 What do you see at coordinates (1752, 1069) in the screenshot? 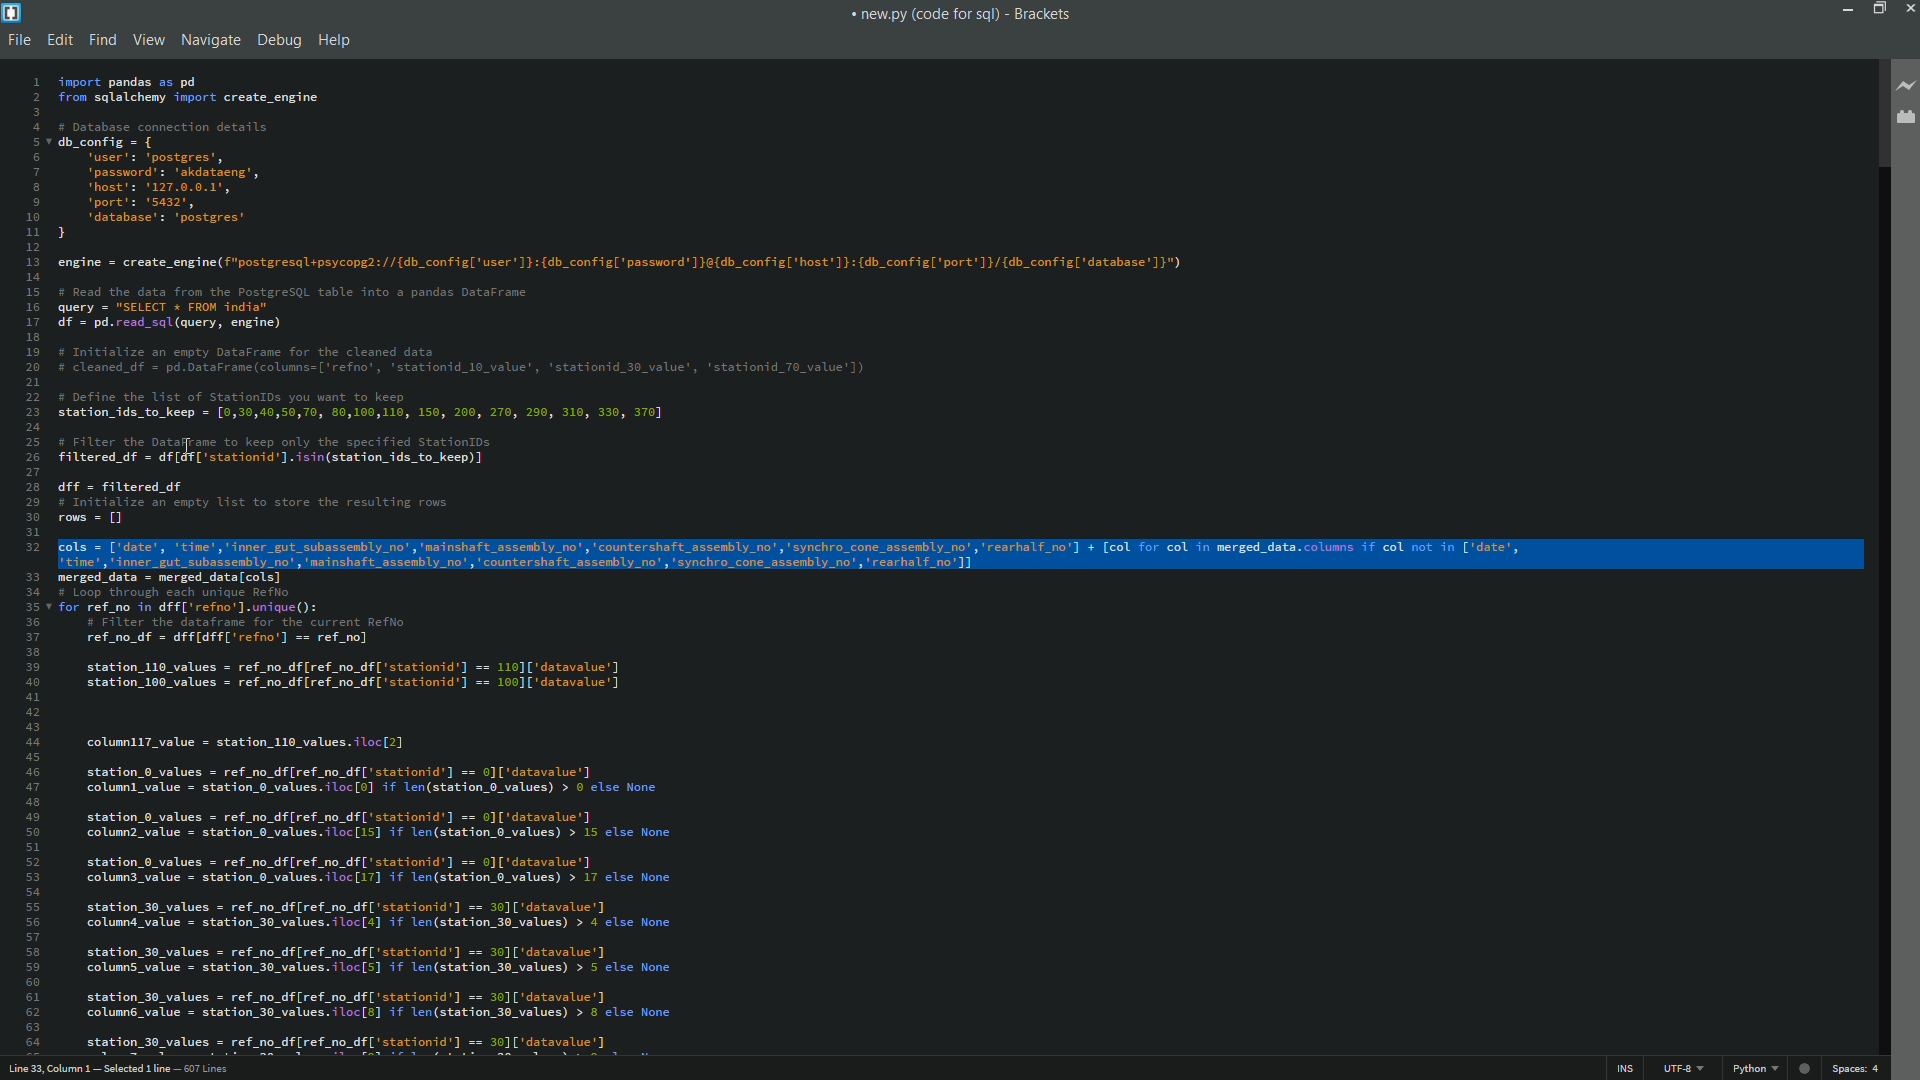
I see `file format` at bounding box center [1752, 1069].